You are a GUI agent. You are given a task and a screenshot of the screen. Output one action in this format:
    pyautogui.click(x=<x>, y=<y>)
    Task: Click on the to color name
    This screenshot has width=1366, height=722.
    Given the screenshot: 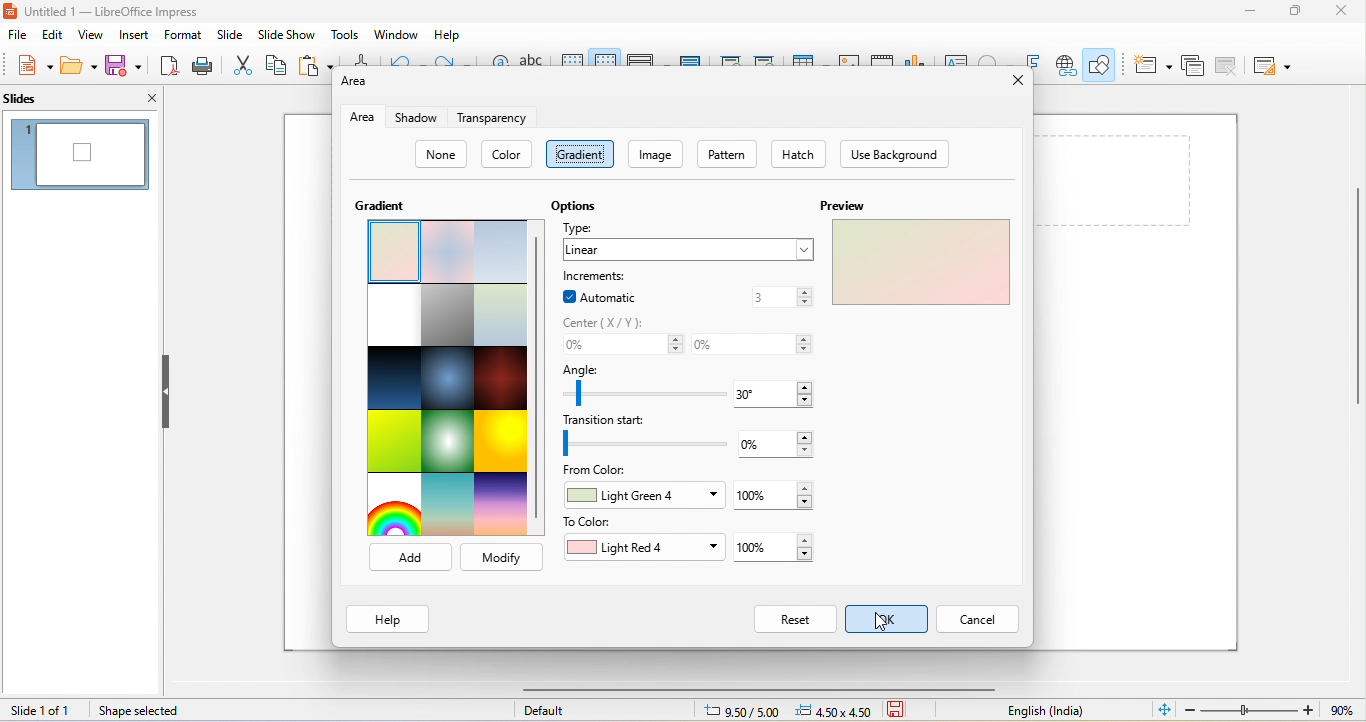 What is the action you would take?
    pyautogui.click(x=640, y=547)
    